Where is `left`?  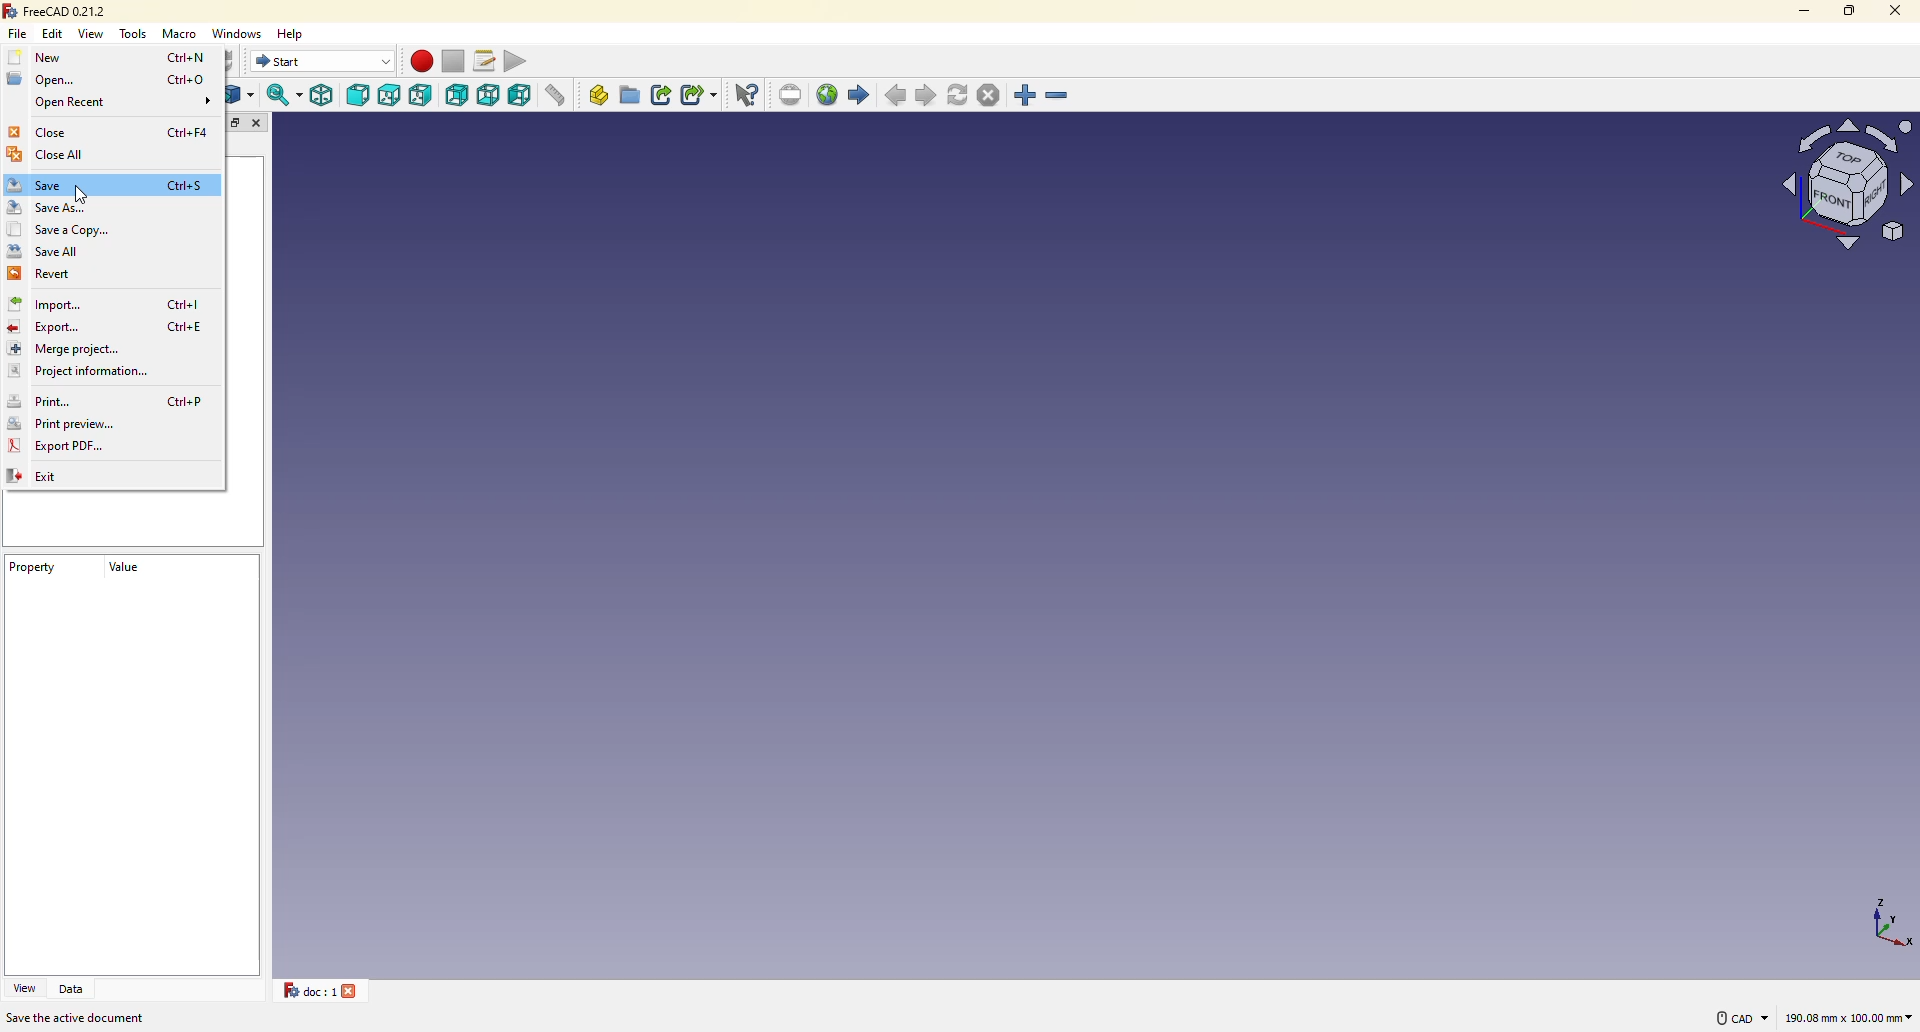 left is located at coordinates (523, 97).